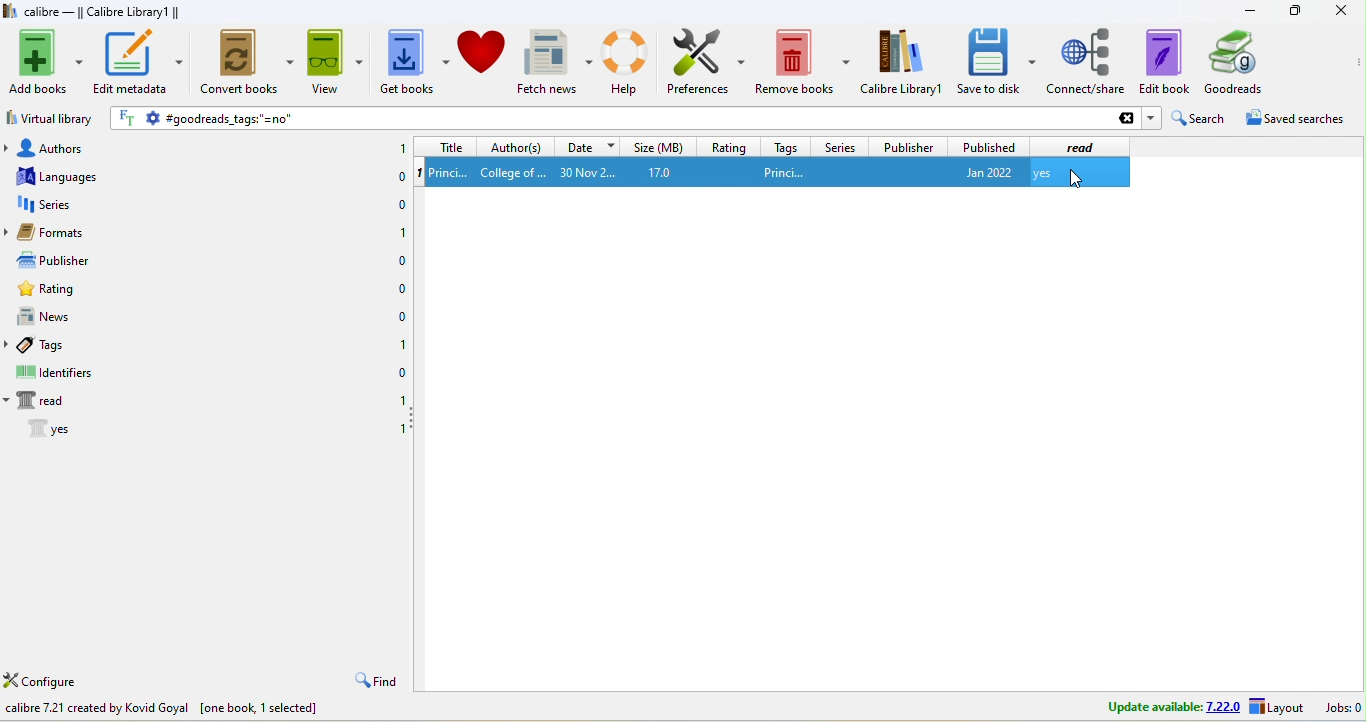  I want to click on 1, so click(402, 232).